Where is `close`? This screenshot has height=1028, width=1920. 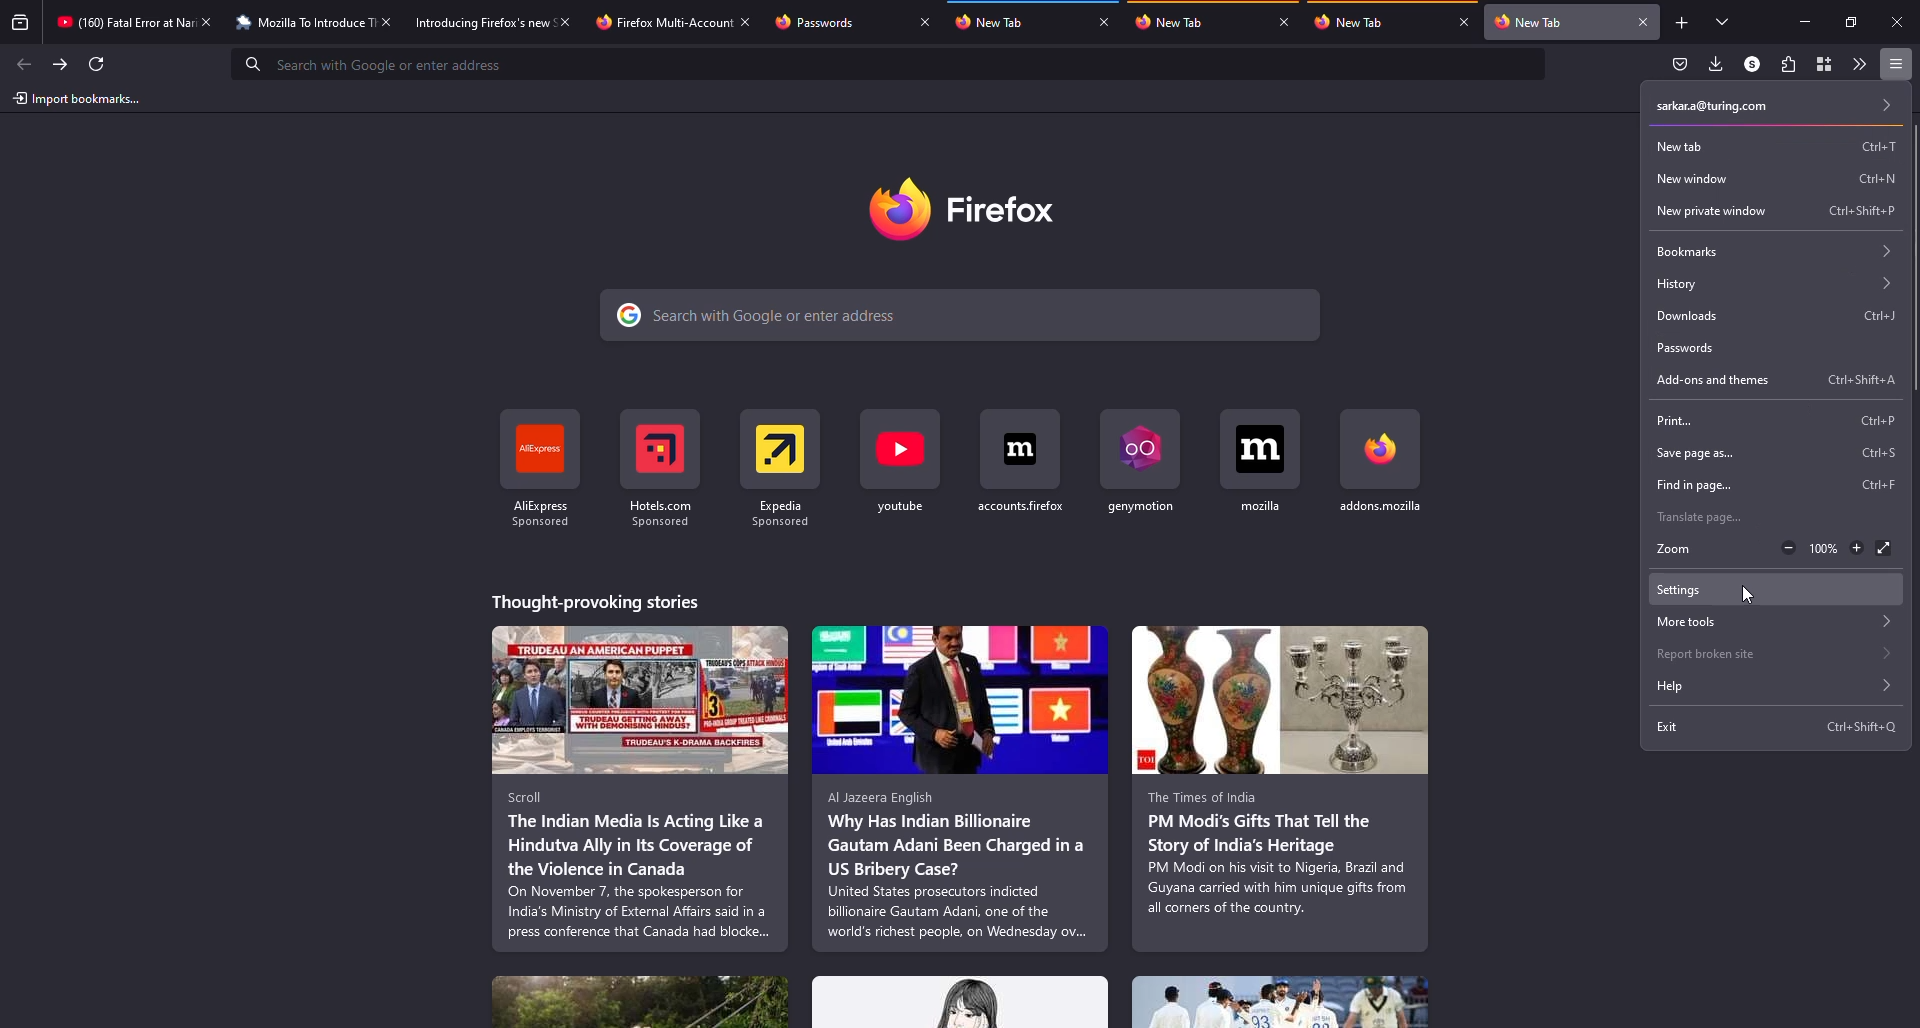 close is located at coordinates (926, 22).